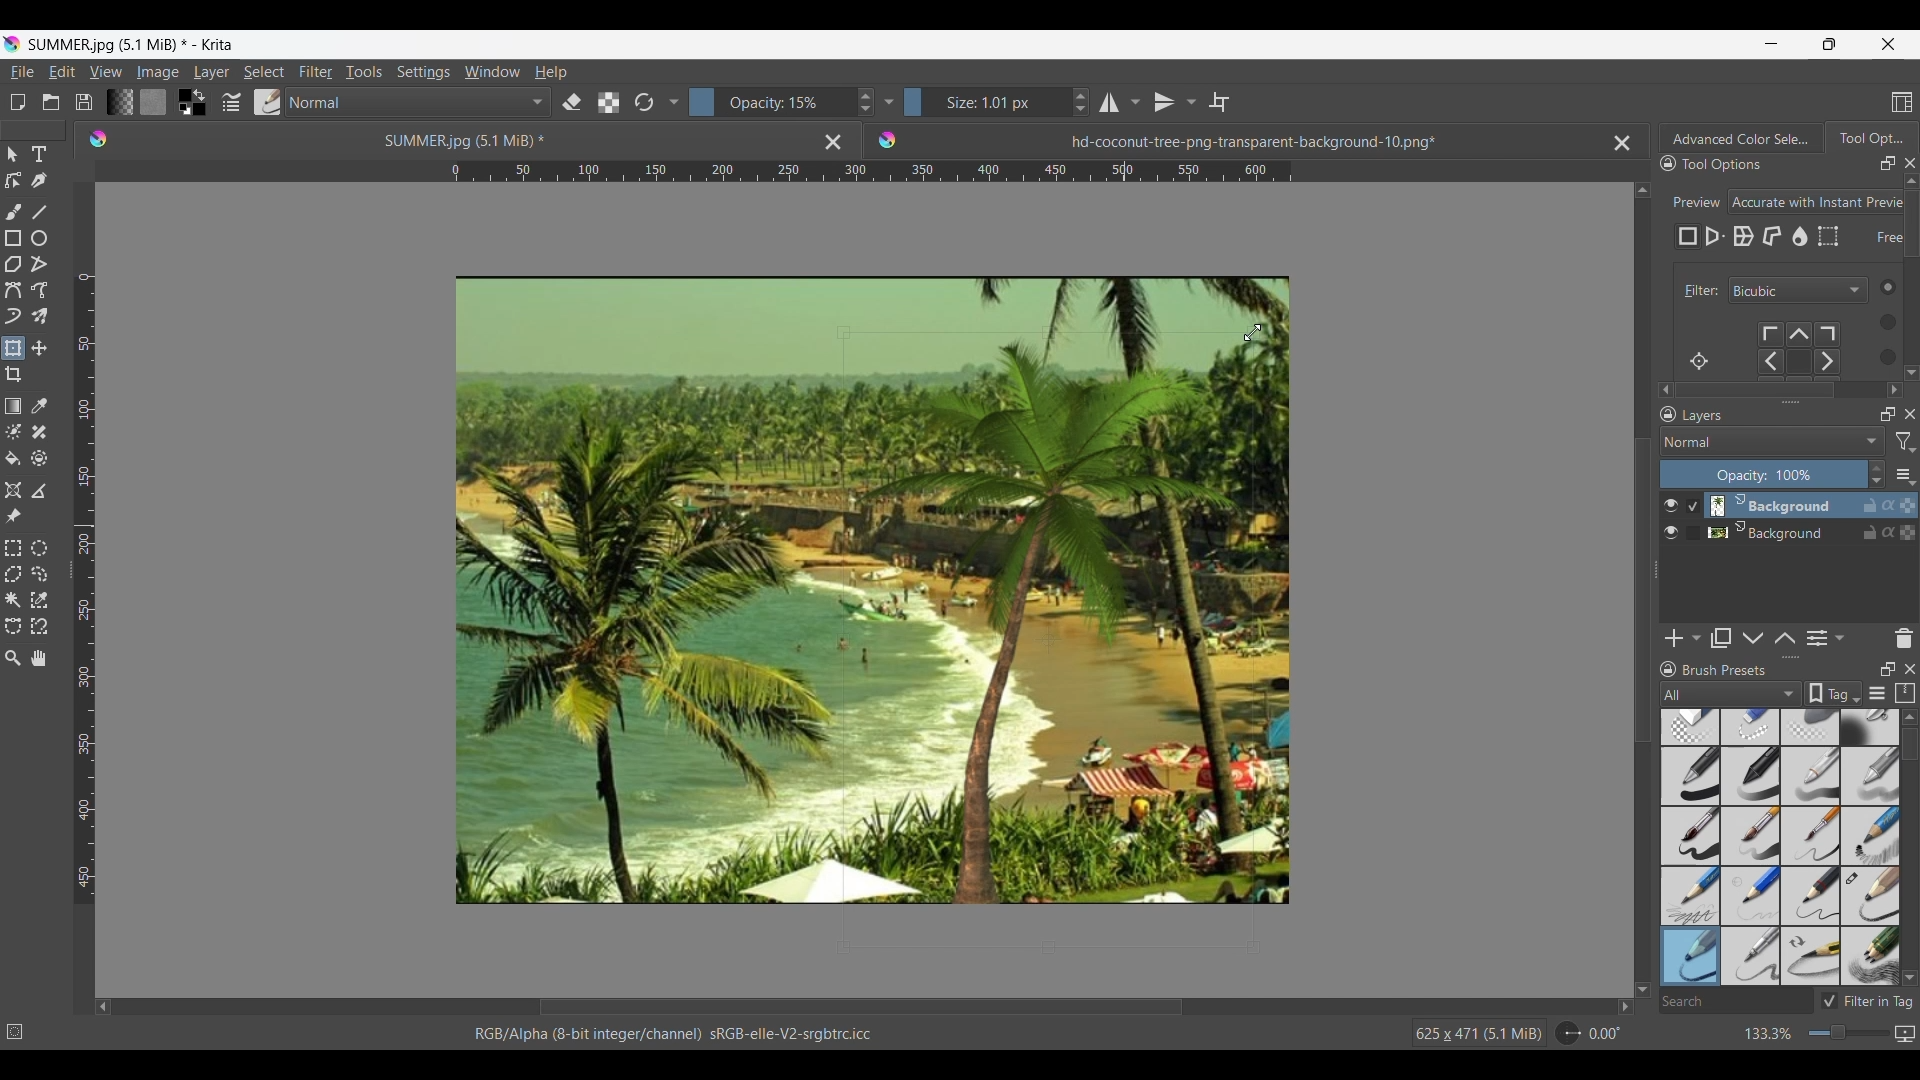 Image resolution: width=1920 pixels, height=1080 pixels. Describe the element at coordinates (435, 139) in the screenshot. I see `SUMMERjpg (5.1 MiB)*` at that location.